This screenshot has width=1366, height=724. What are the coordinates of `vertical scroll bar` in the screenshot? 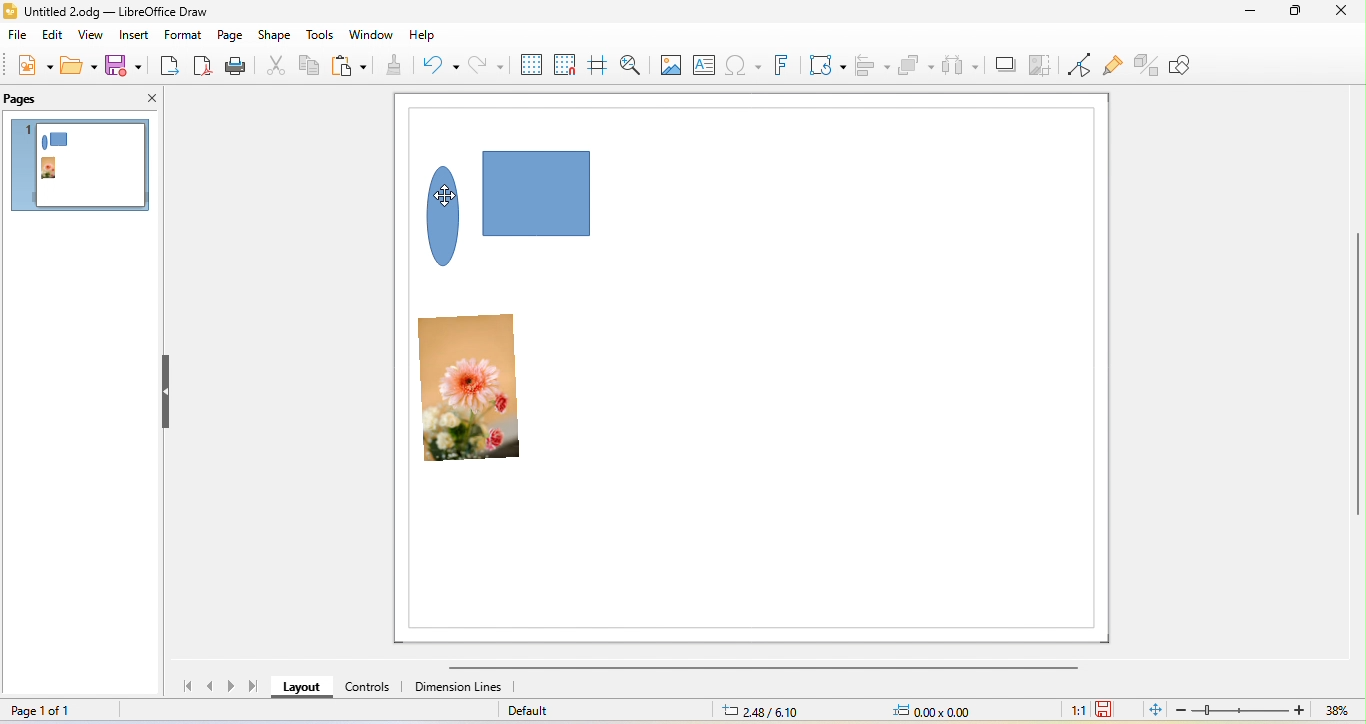 It's located at (1357, 374).